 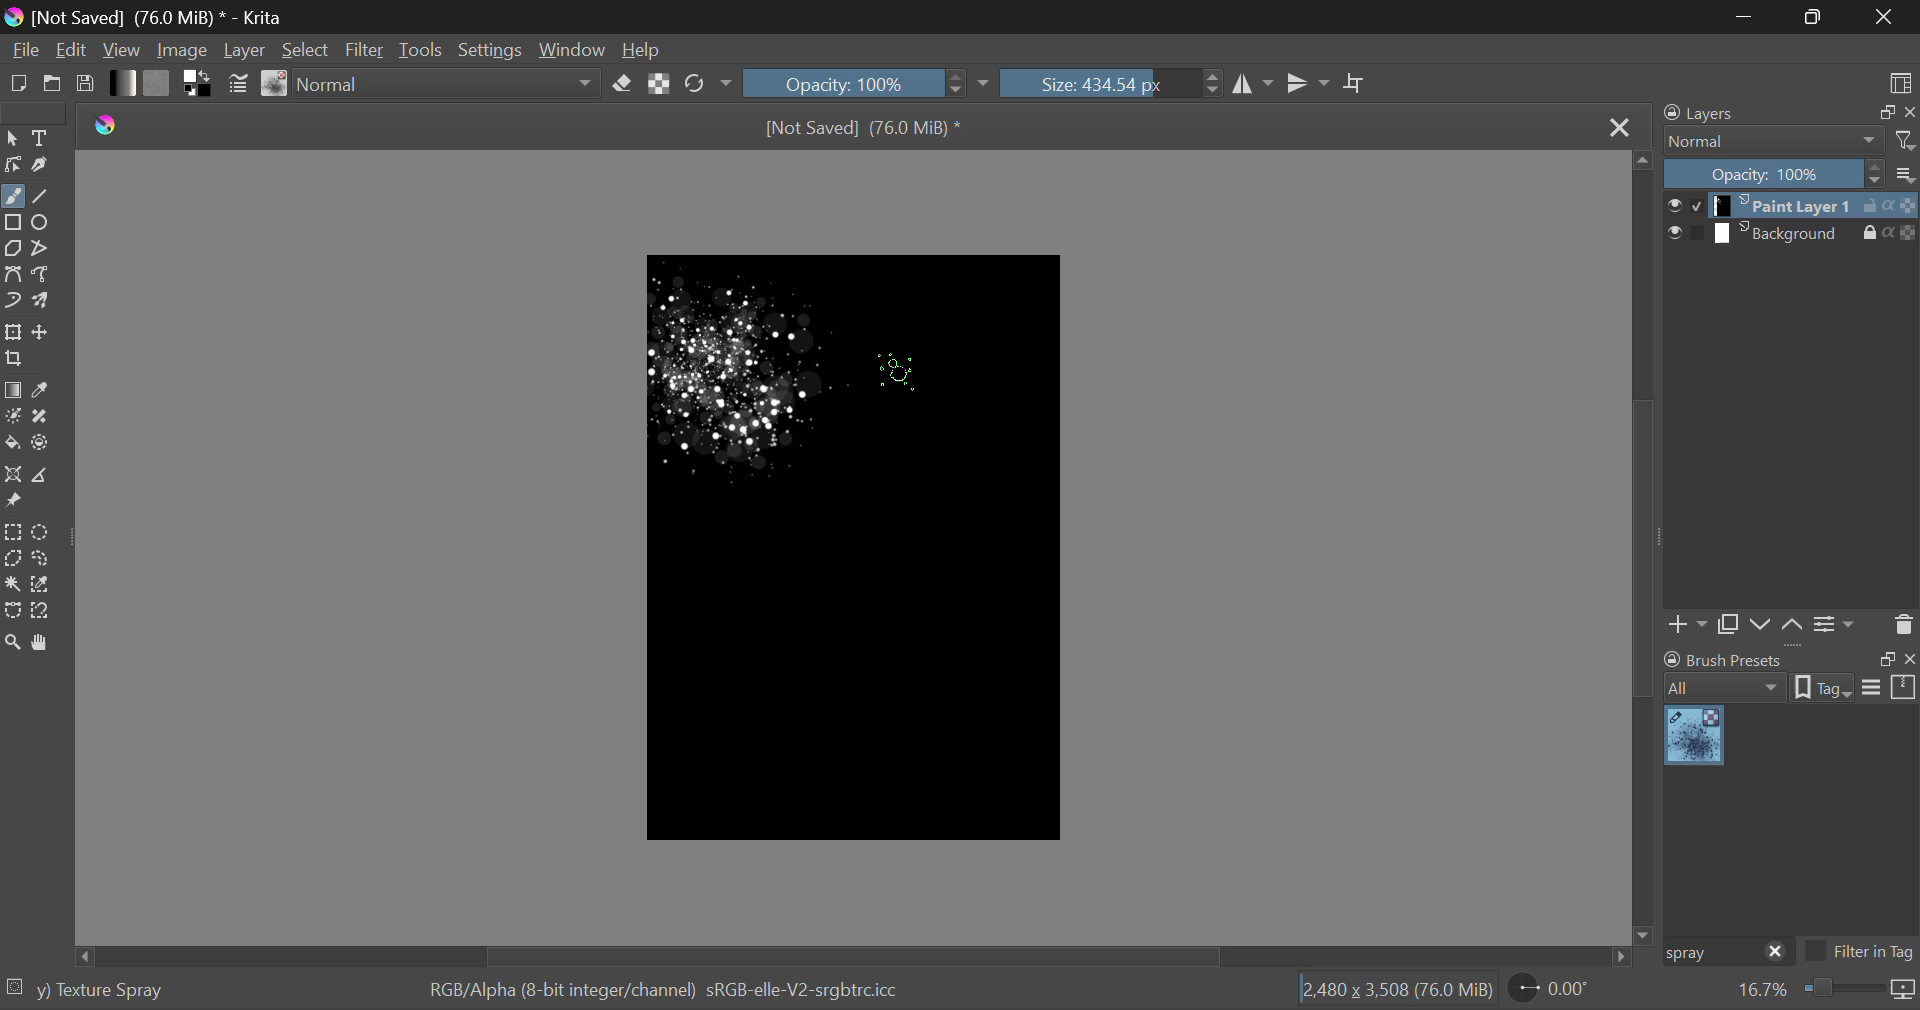 What do you see at coordinates (42, 558) in the screenshot?
I see `Freehand Selection` at bounding box center [42, 558].